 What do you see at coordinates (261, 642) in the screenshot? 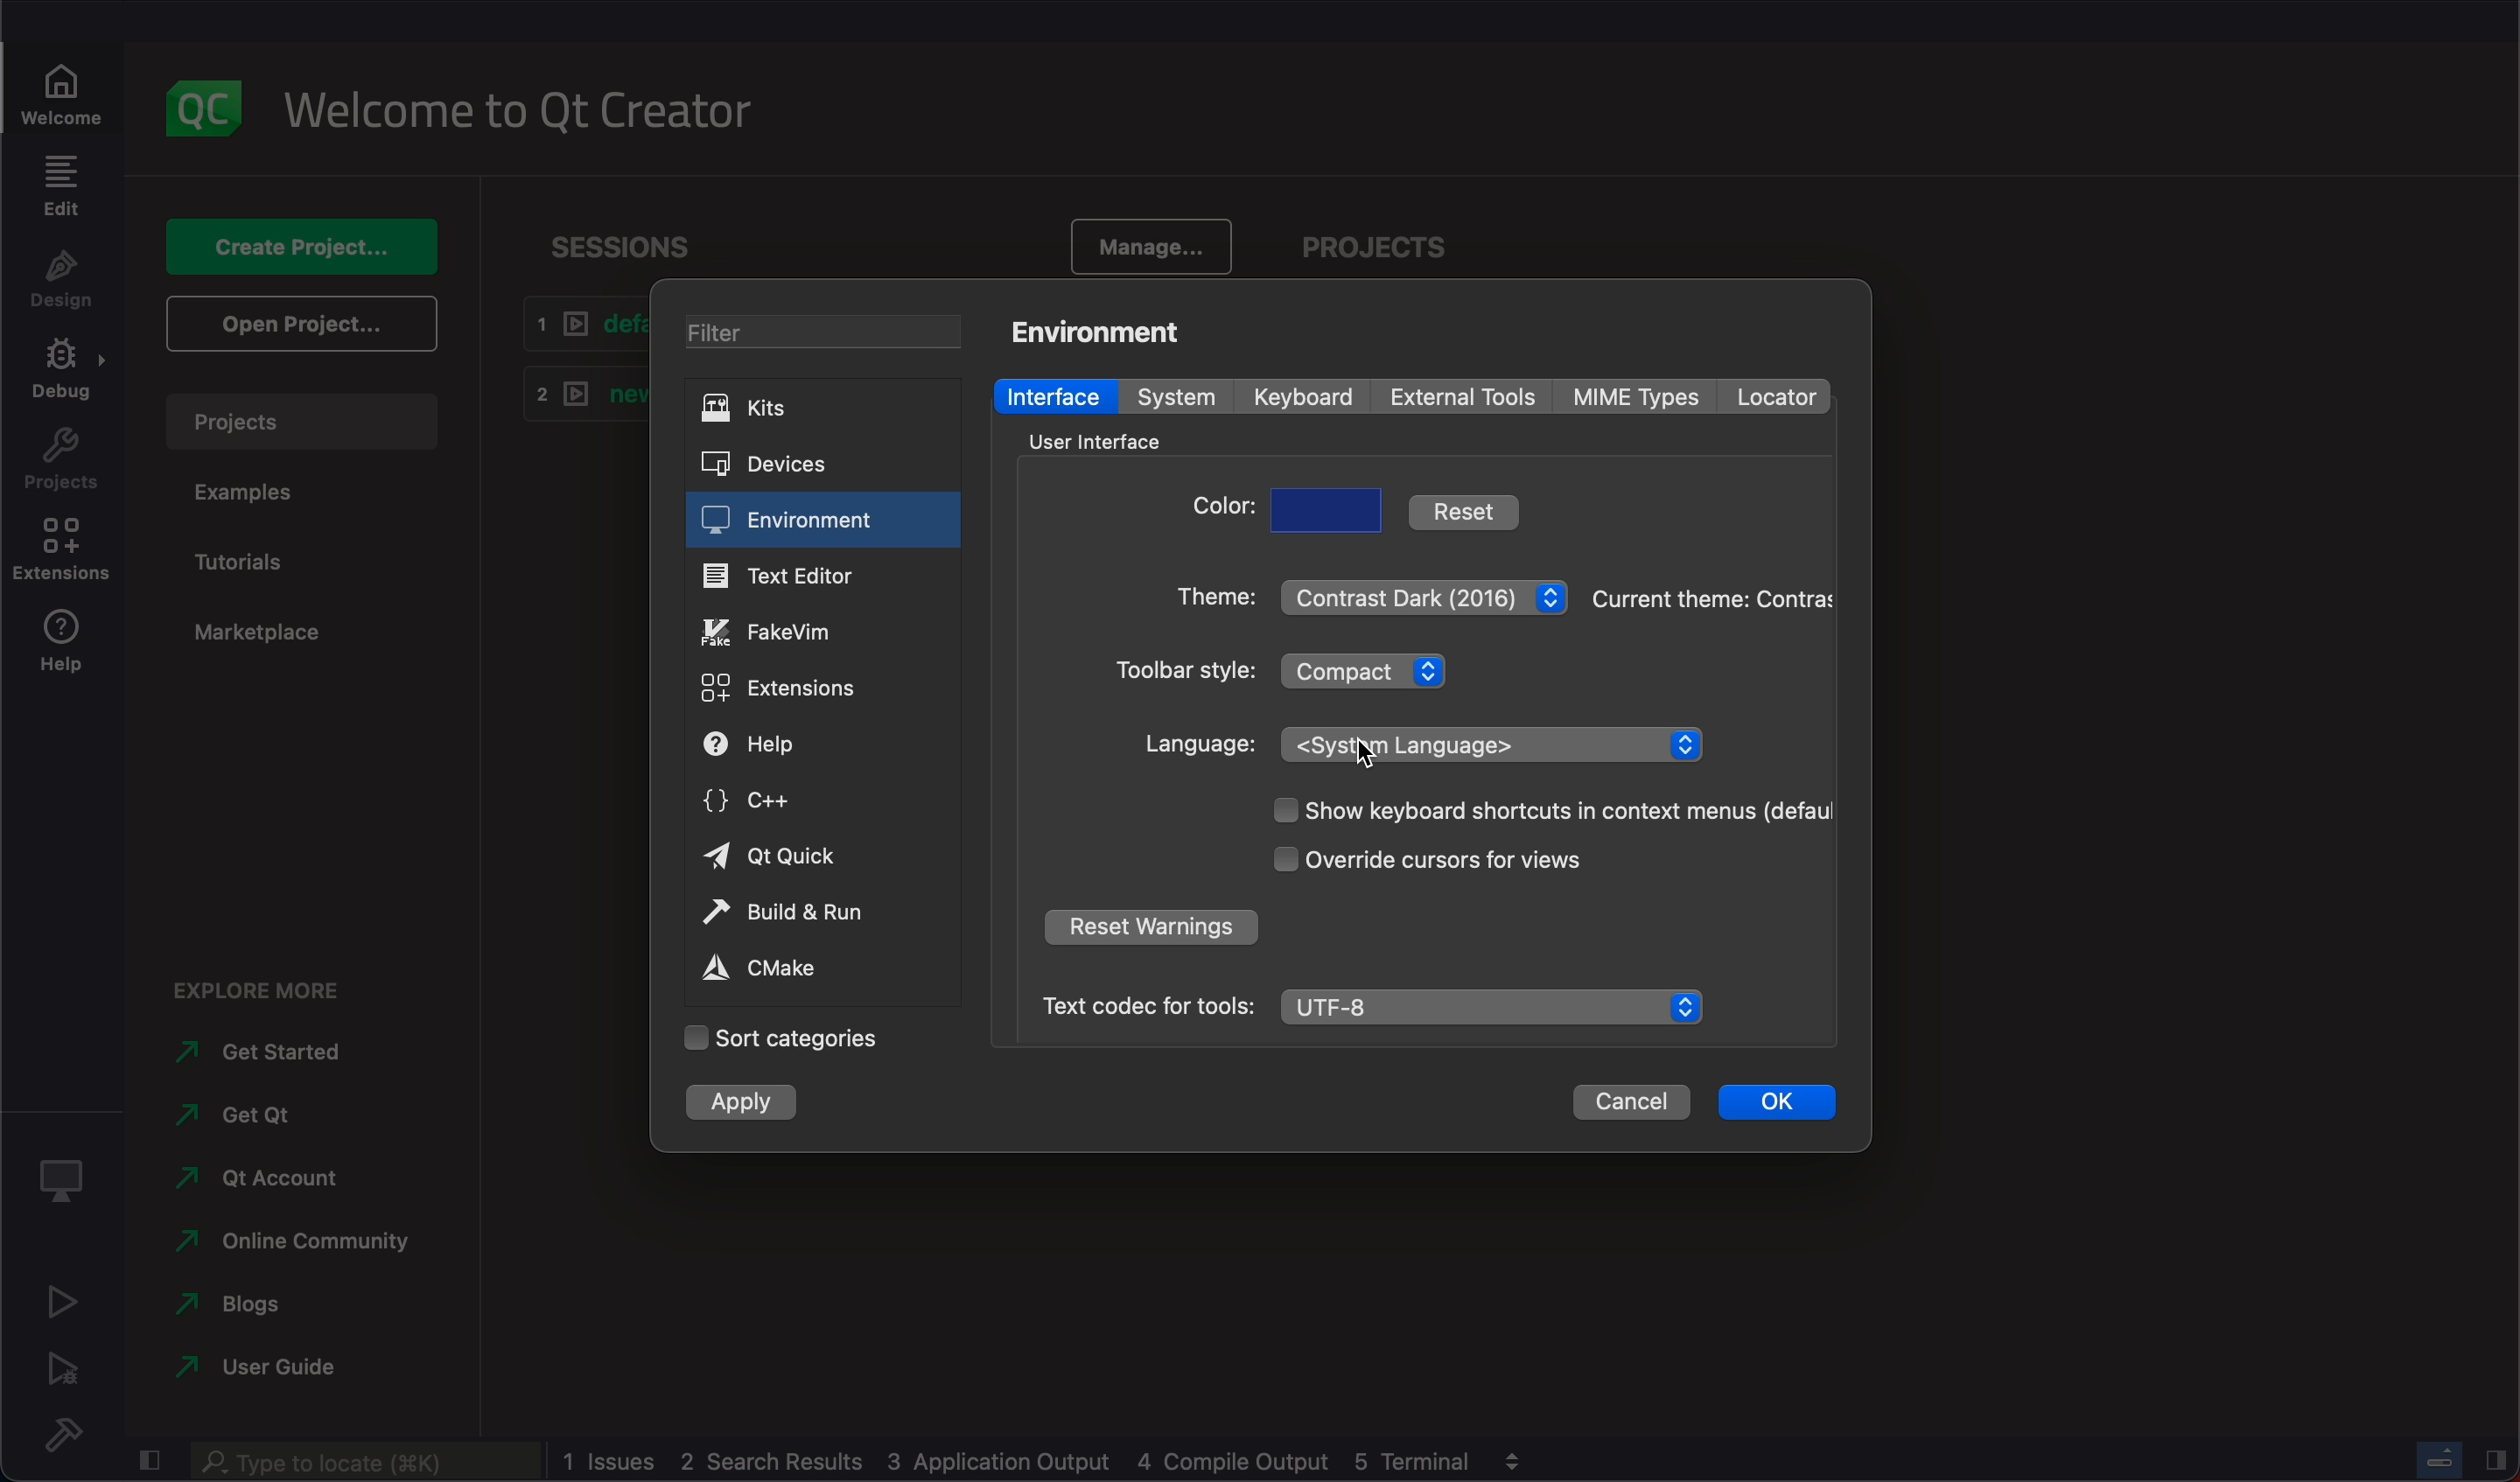
I see `marketplace` at bounding box center [261, 642].